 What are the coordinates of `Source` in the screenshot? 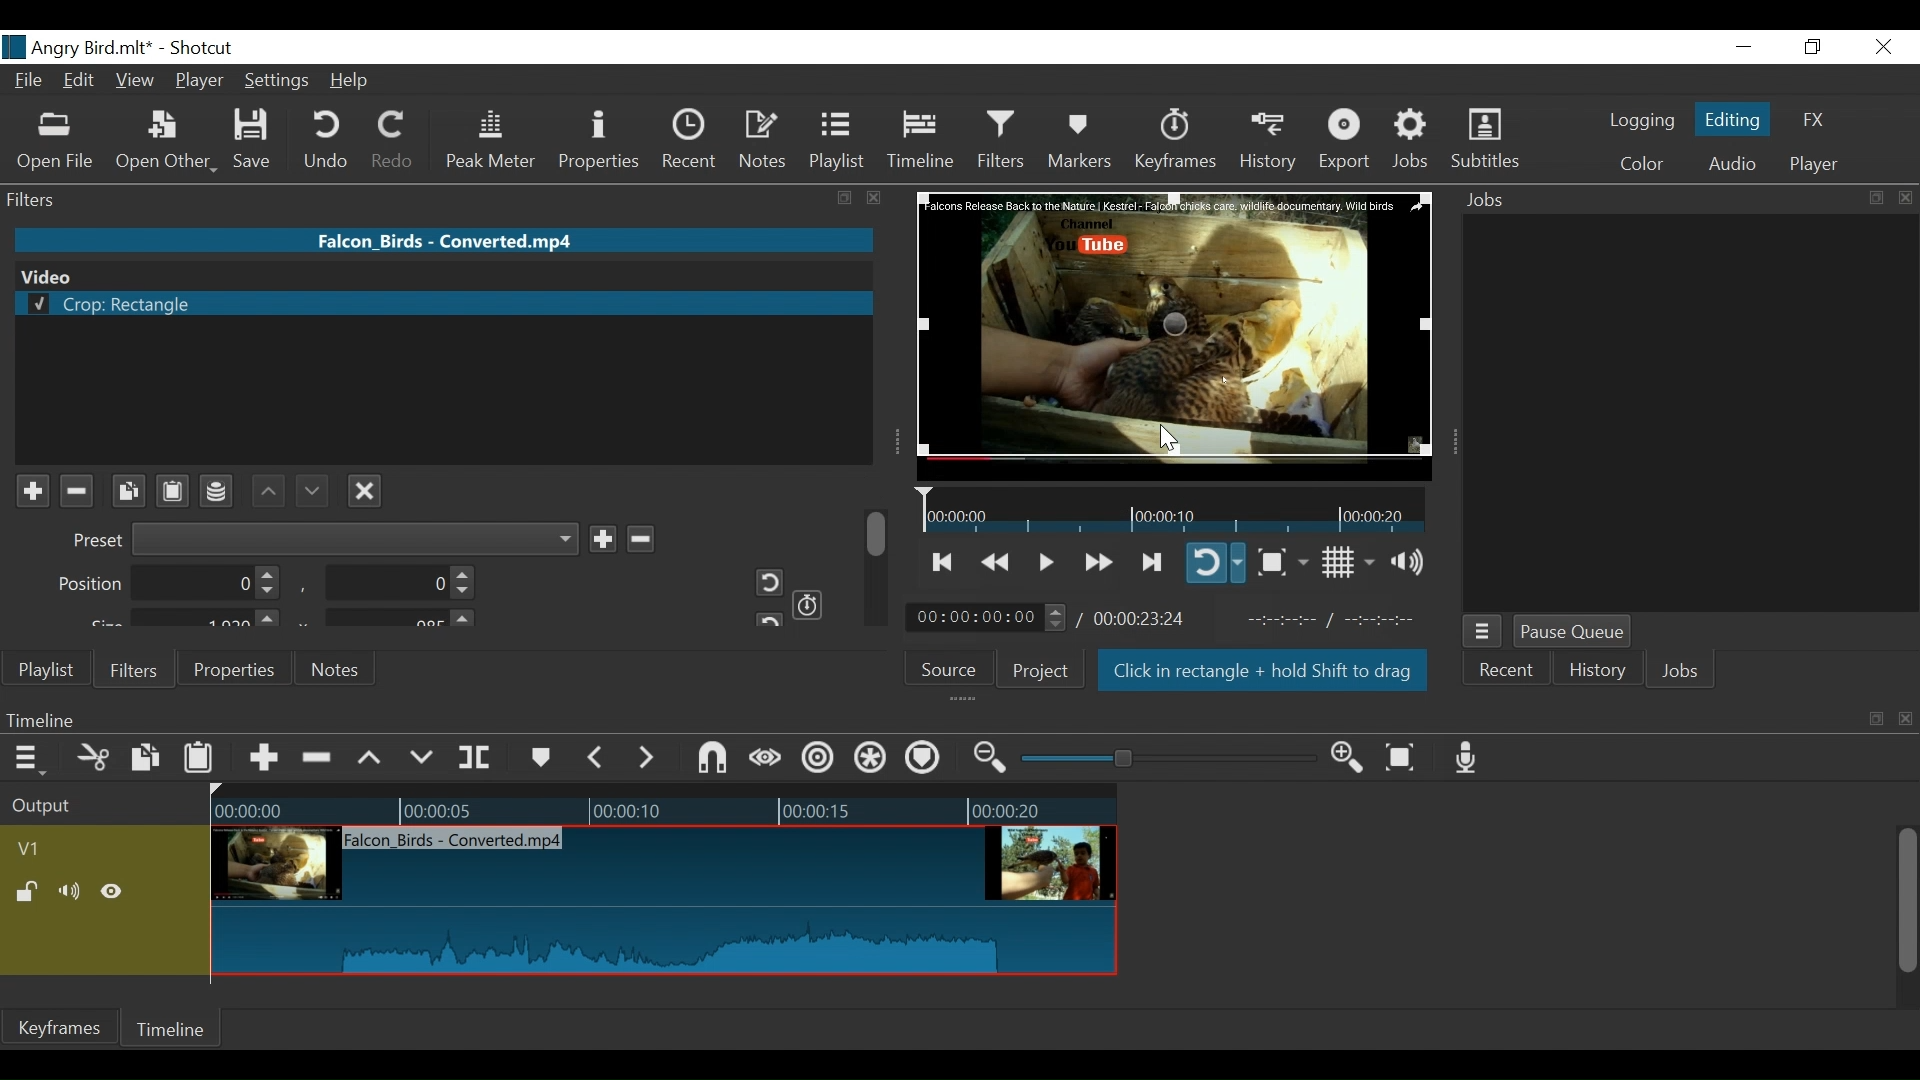 It's located at (956, 667).